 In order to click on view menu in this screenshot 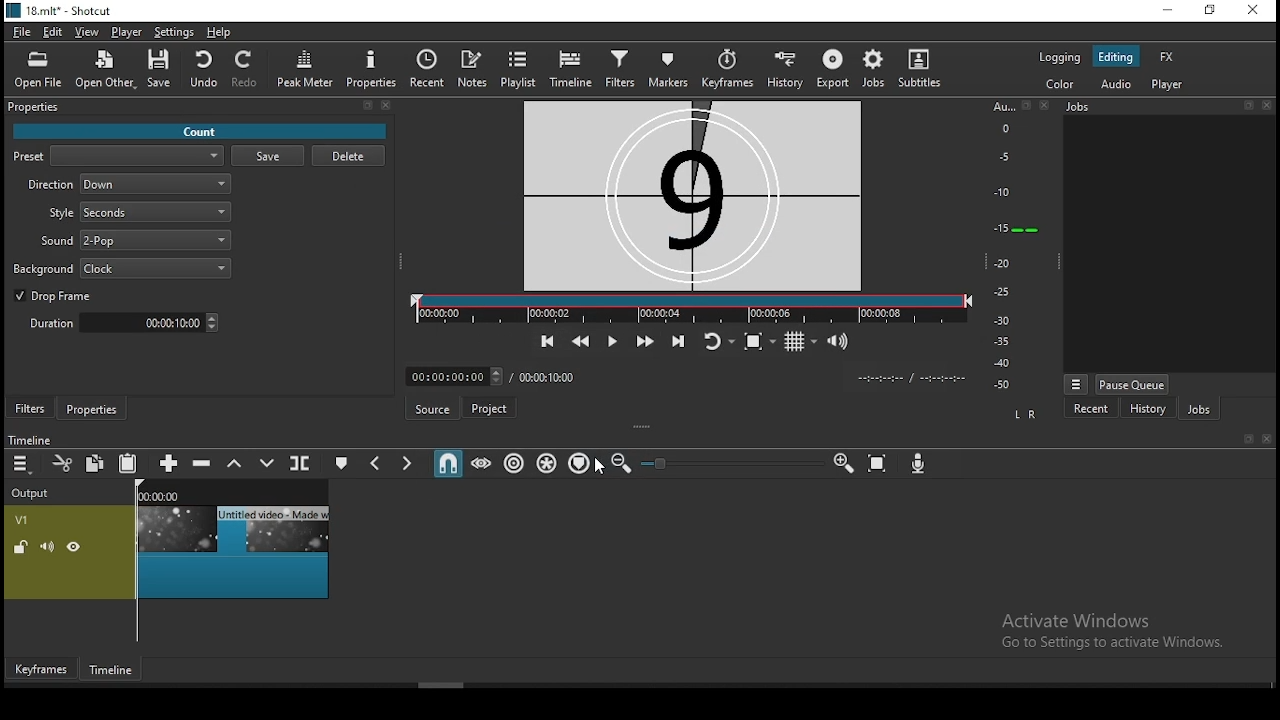, I will do `click(1075, 381)`.